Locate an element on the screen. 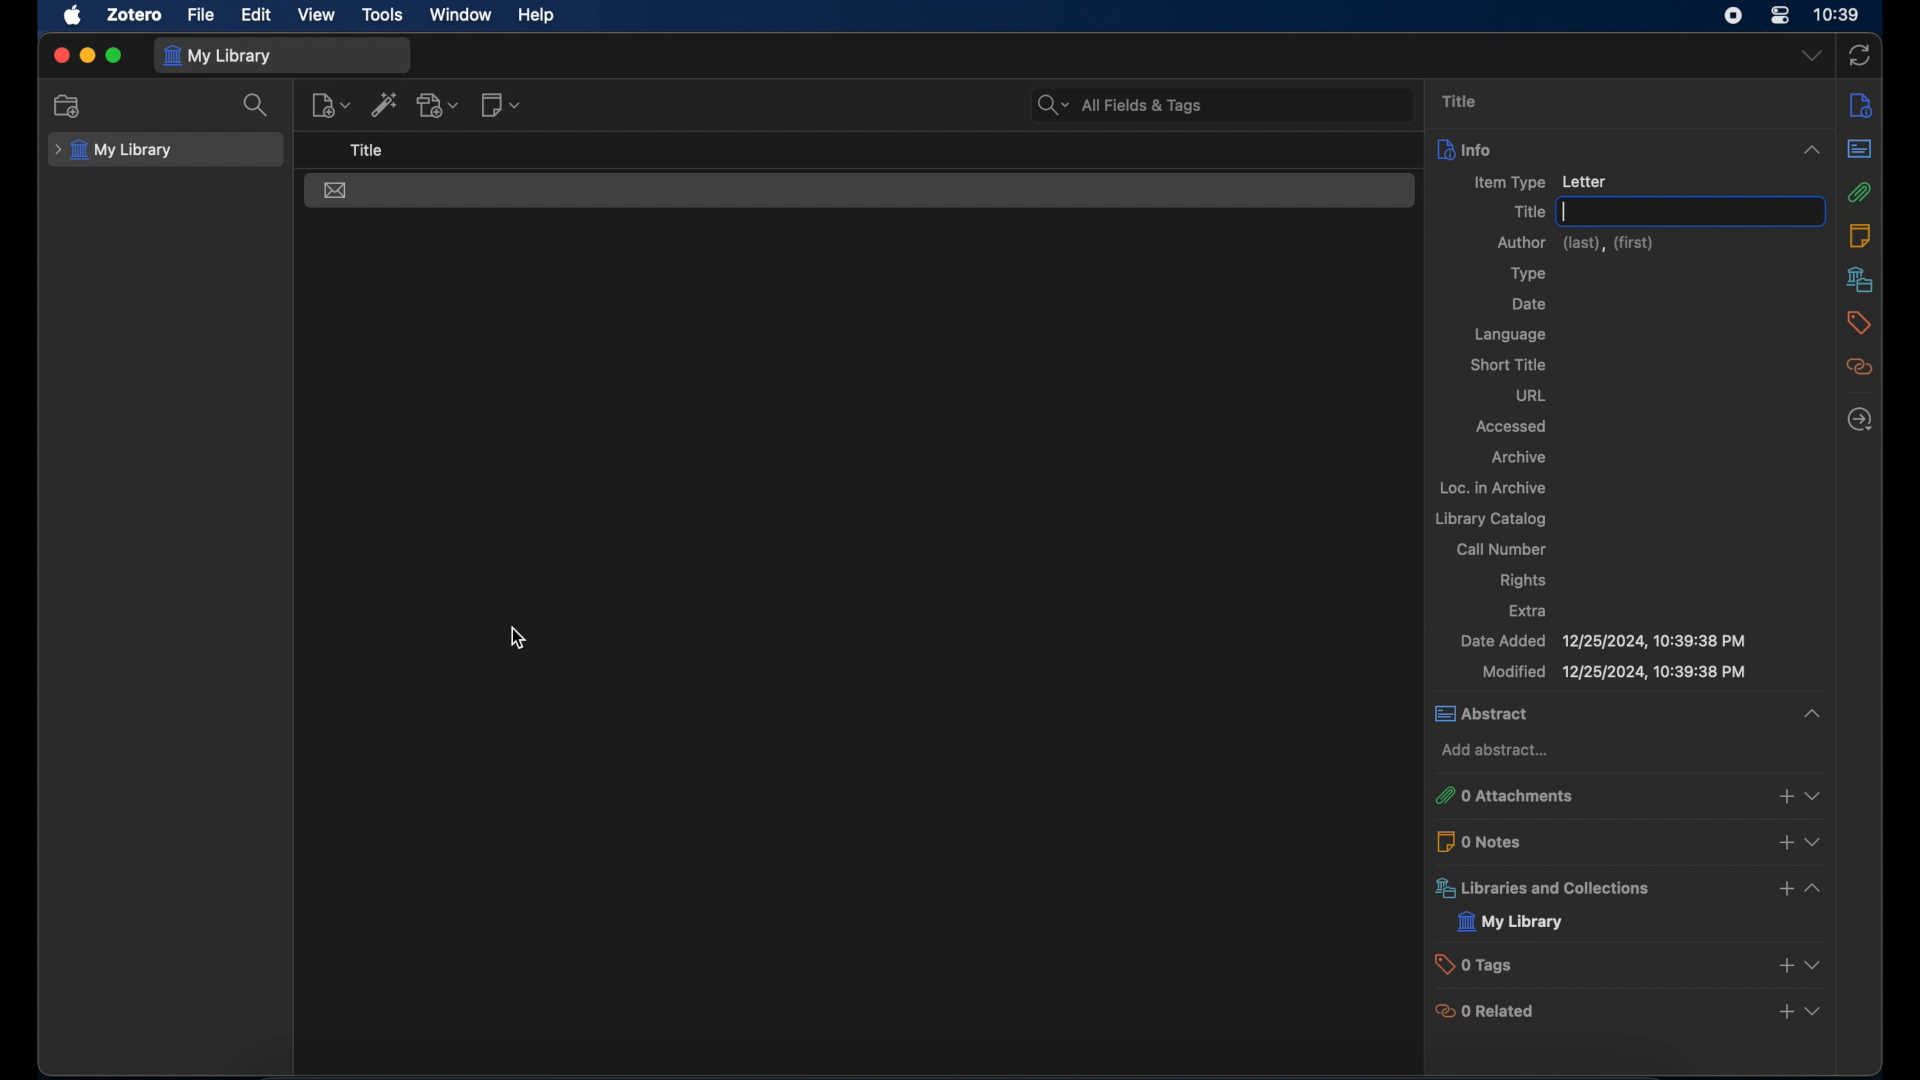  search bar is located at coordinates (1122, 106).